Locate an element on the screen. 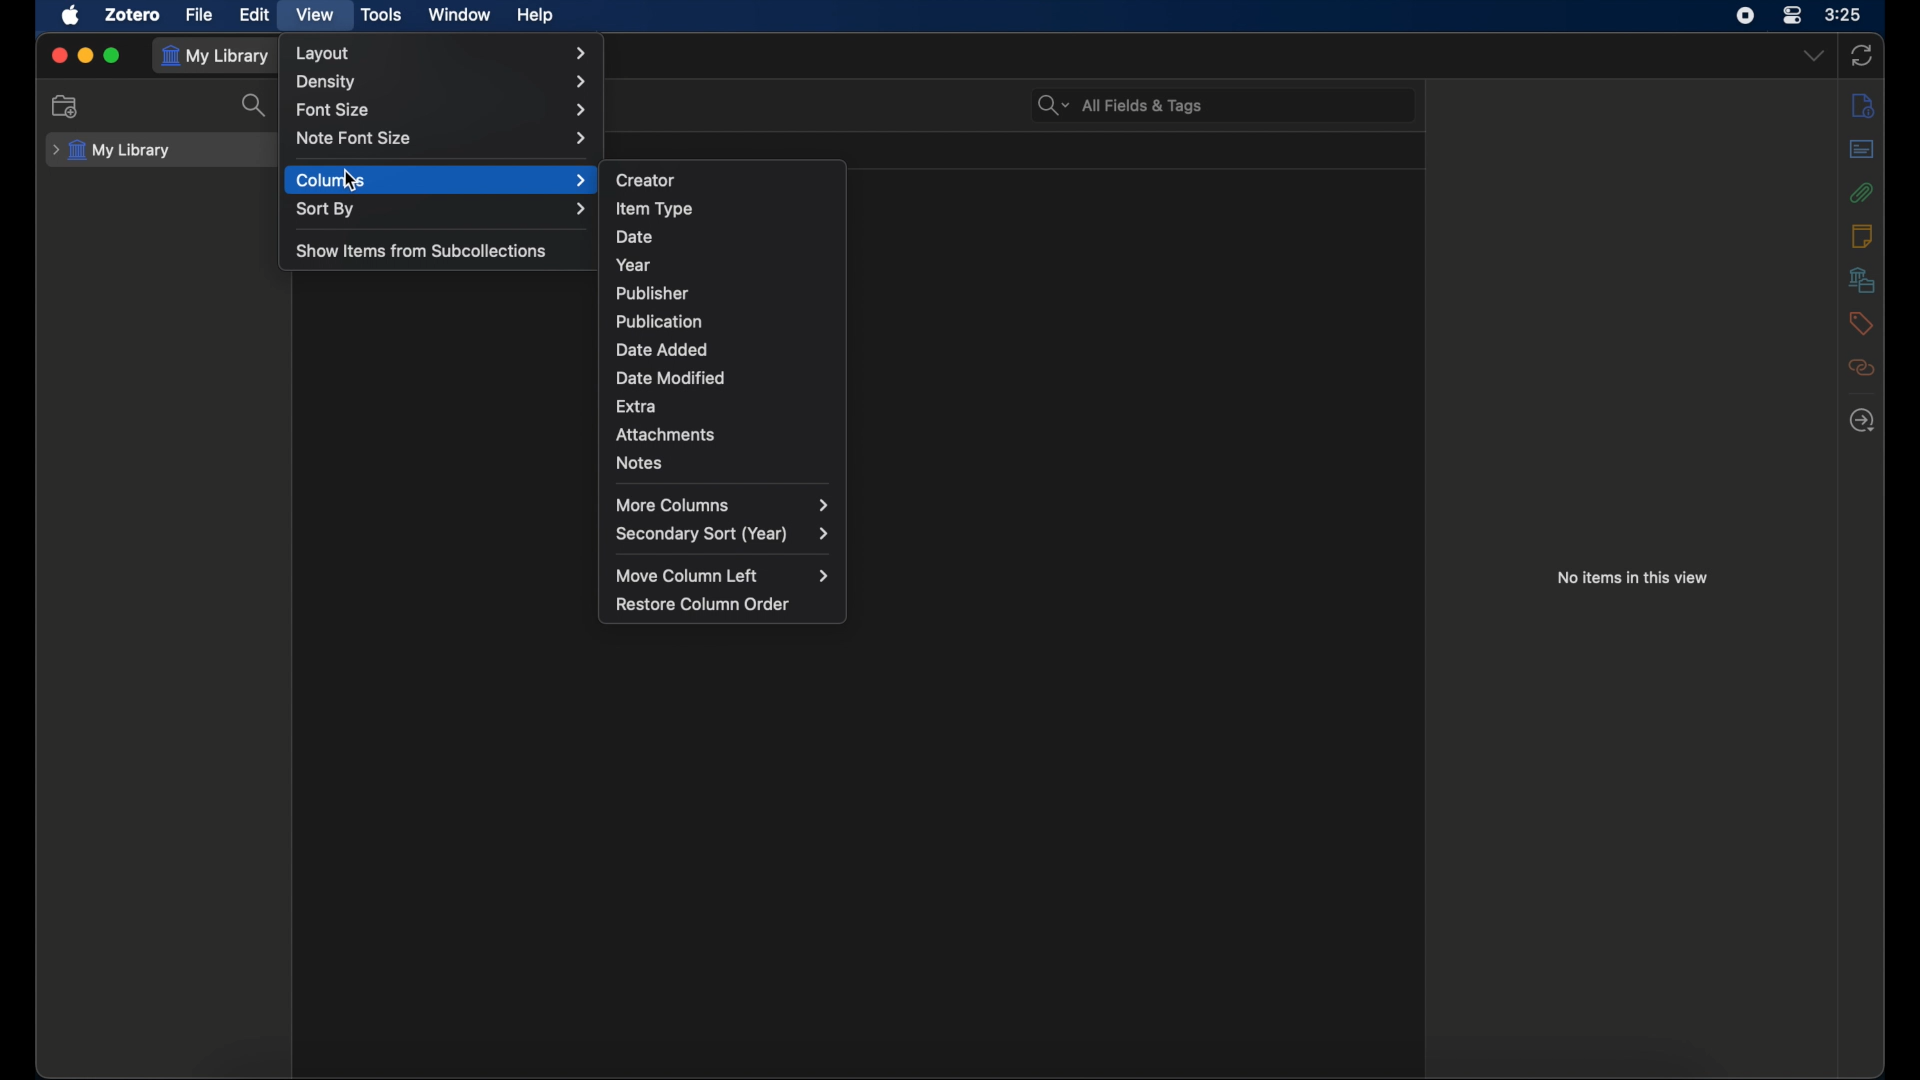  sync is located at coordinates (1861, 56).